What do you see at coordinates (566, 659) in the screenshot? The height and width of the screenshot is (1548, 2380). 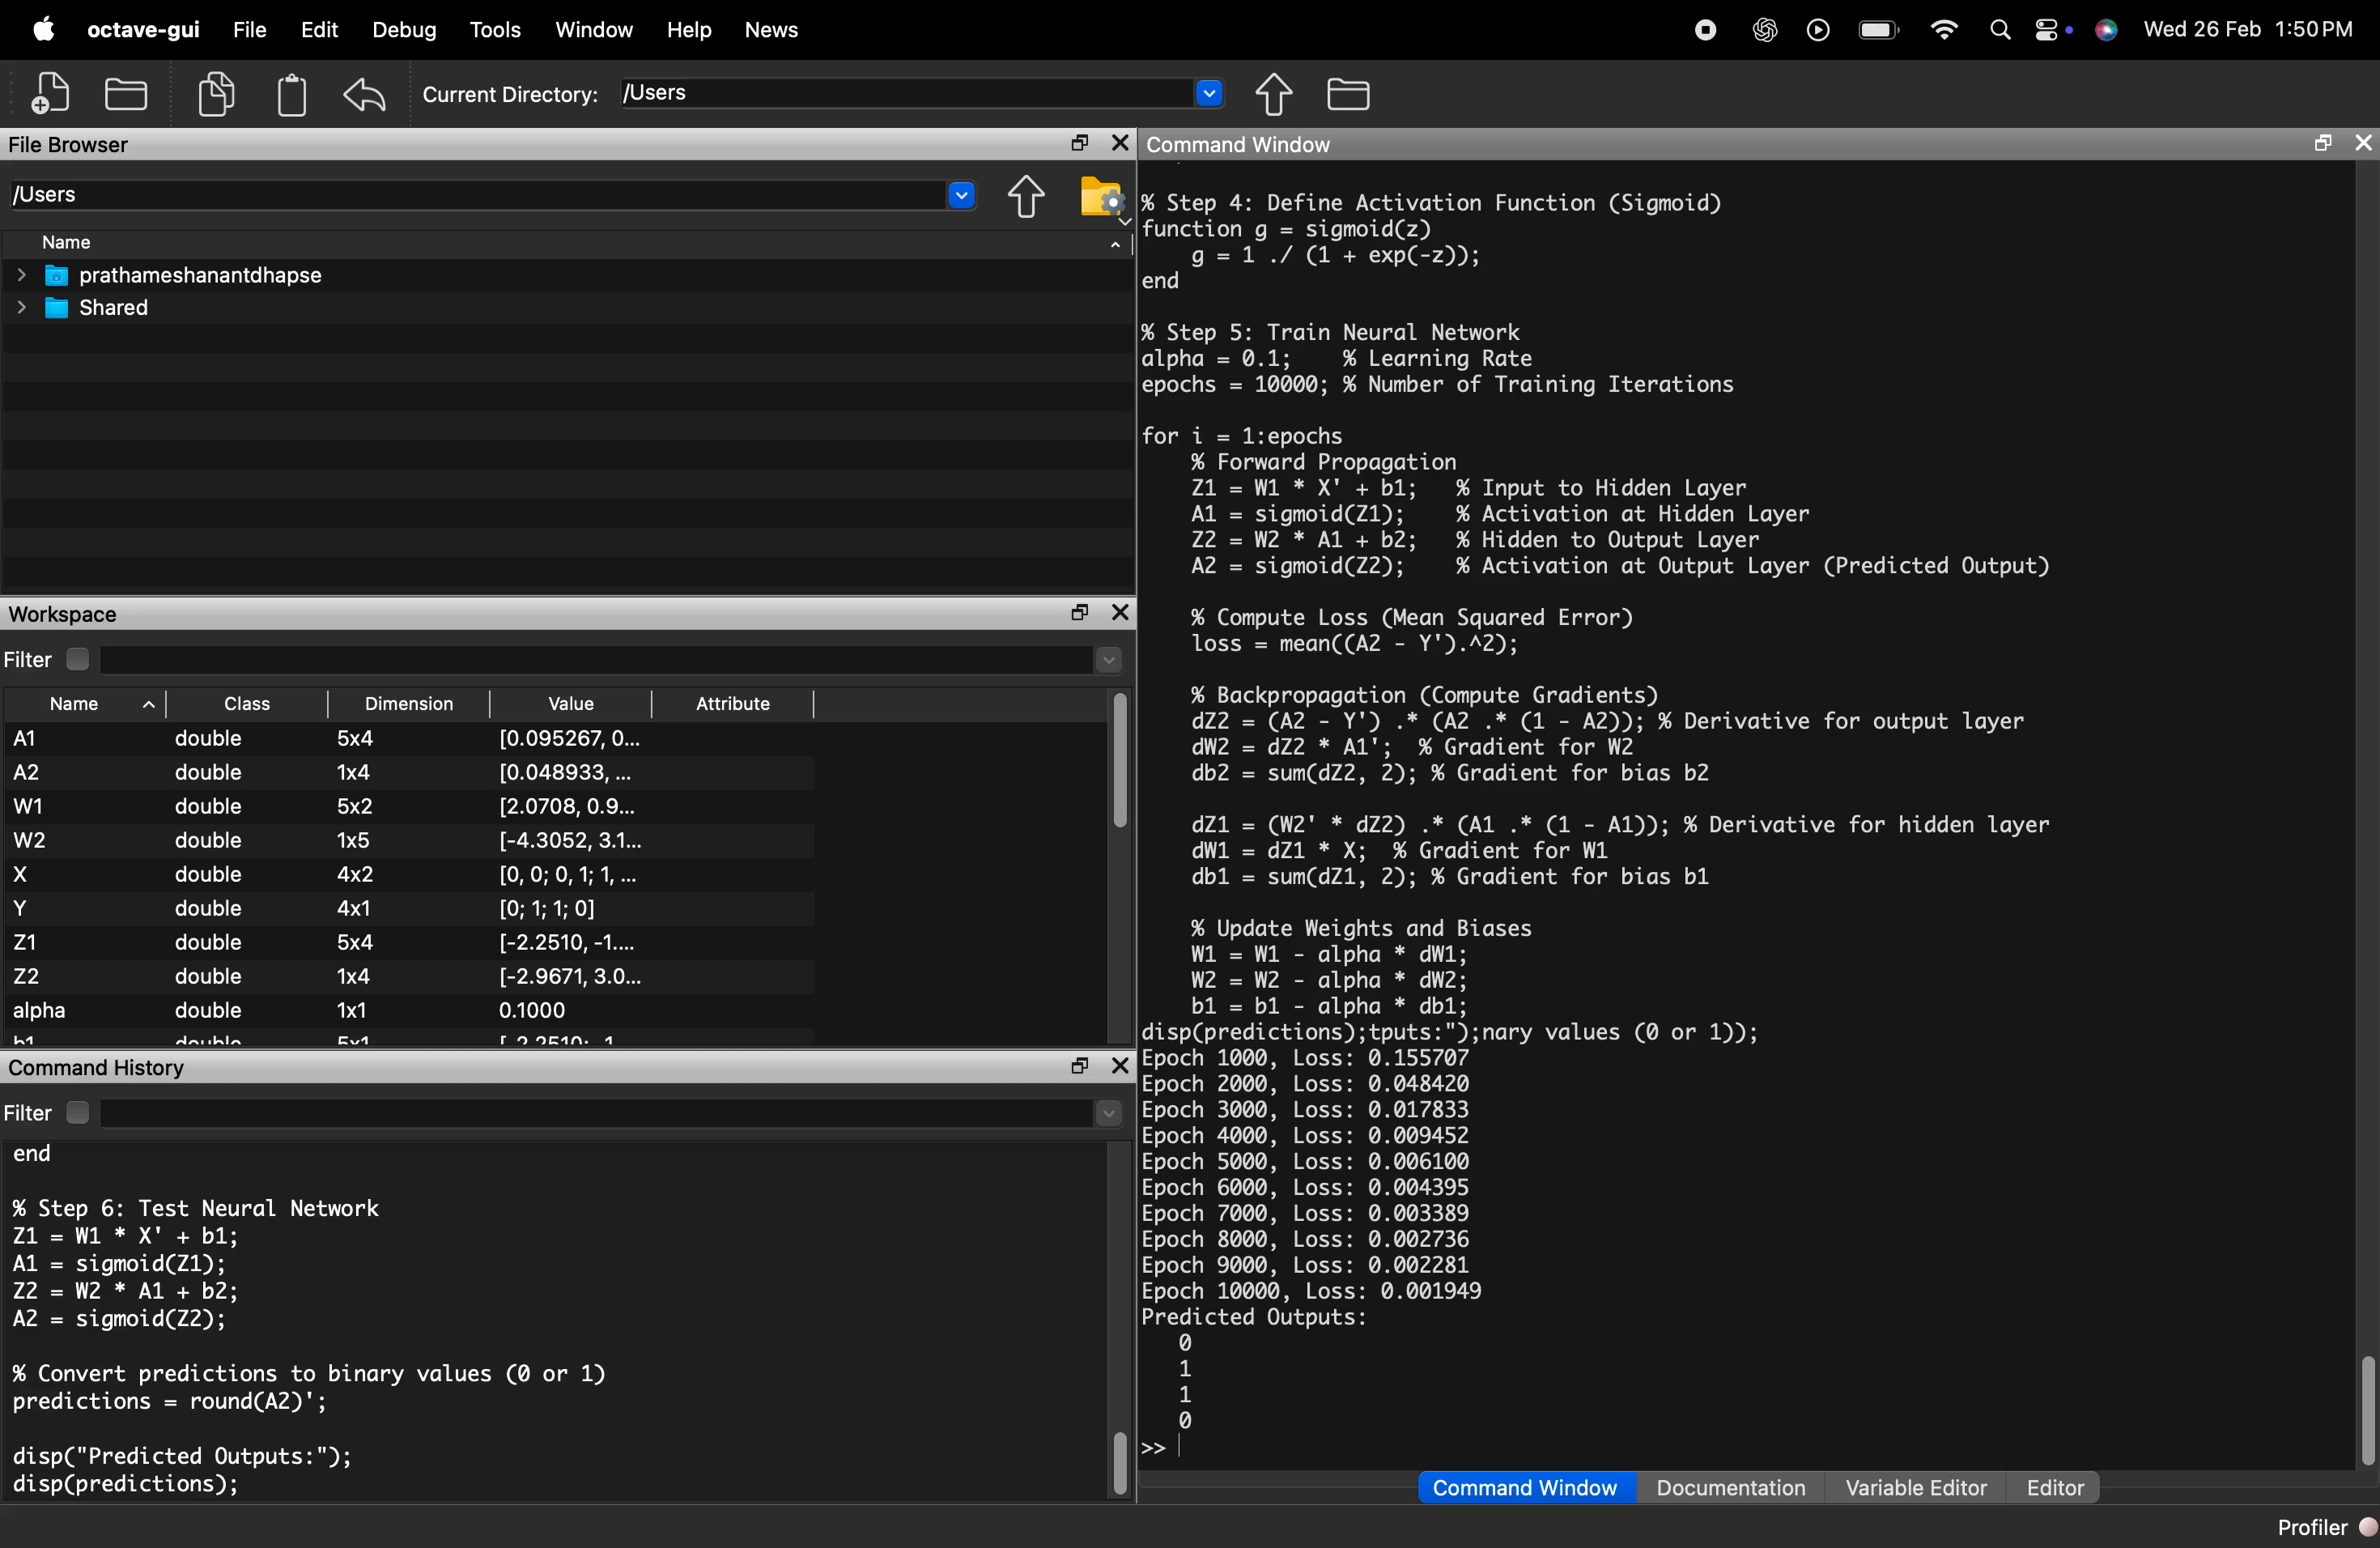 I see `filter` at bounding box center [566, 659].